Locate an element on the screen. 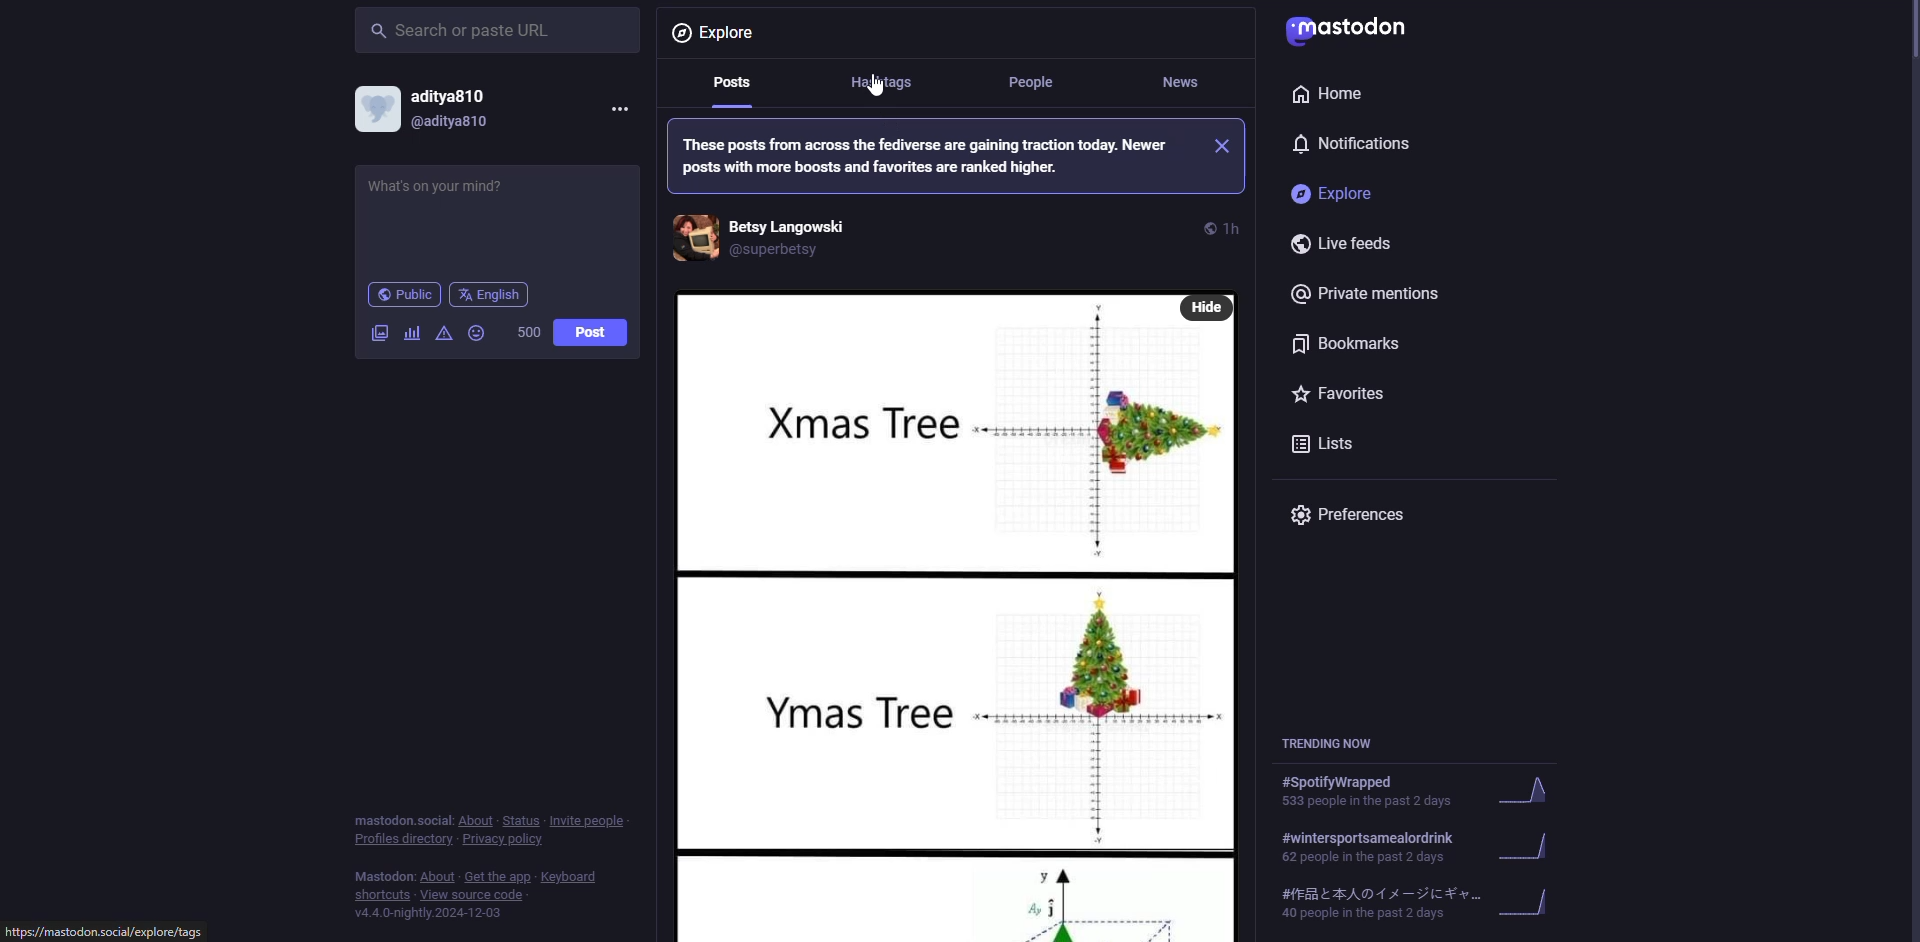 Image resolution: width=1920 pixels, height=942 pixels. post is located at coordinates (984, 908).